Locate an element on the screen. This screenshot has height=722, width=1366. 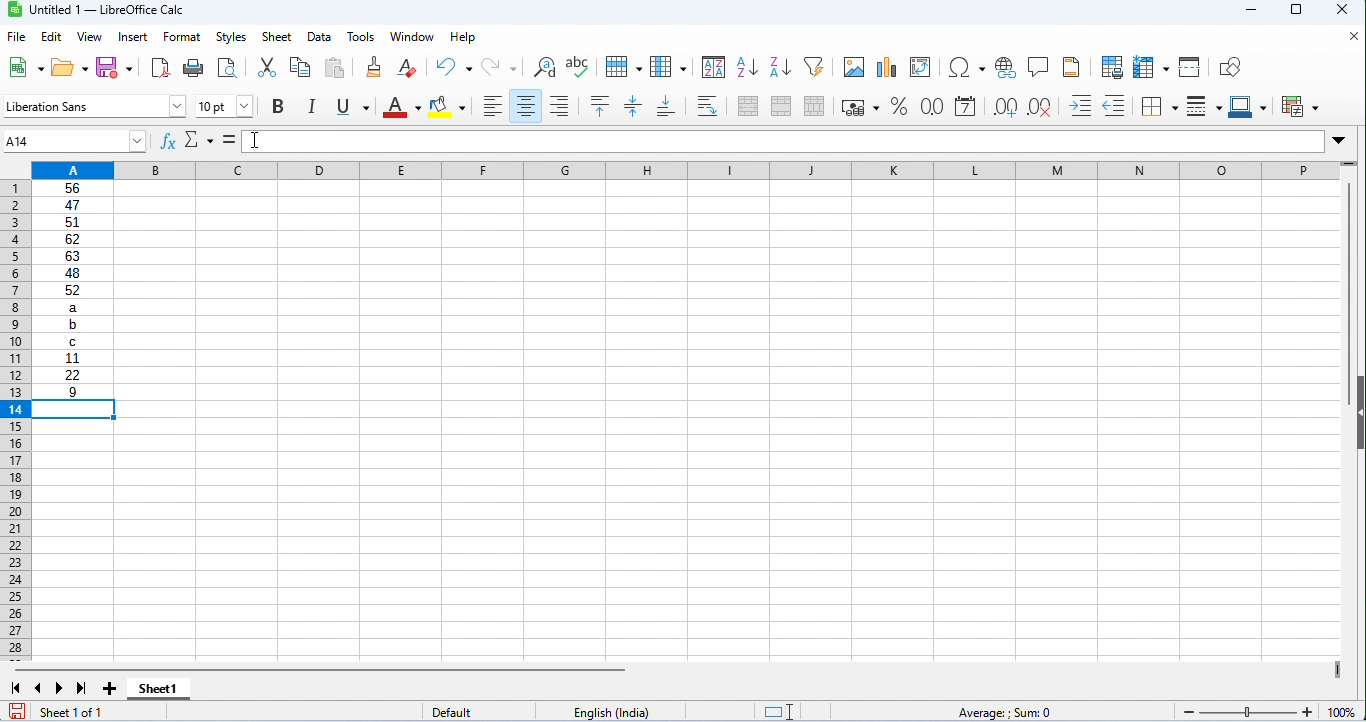
view is located at coordinates (88, 37).